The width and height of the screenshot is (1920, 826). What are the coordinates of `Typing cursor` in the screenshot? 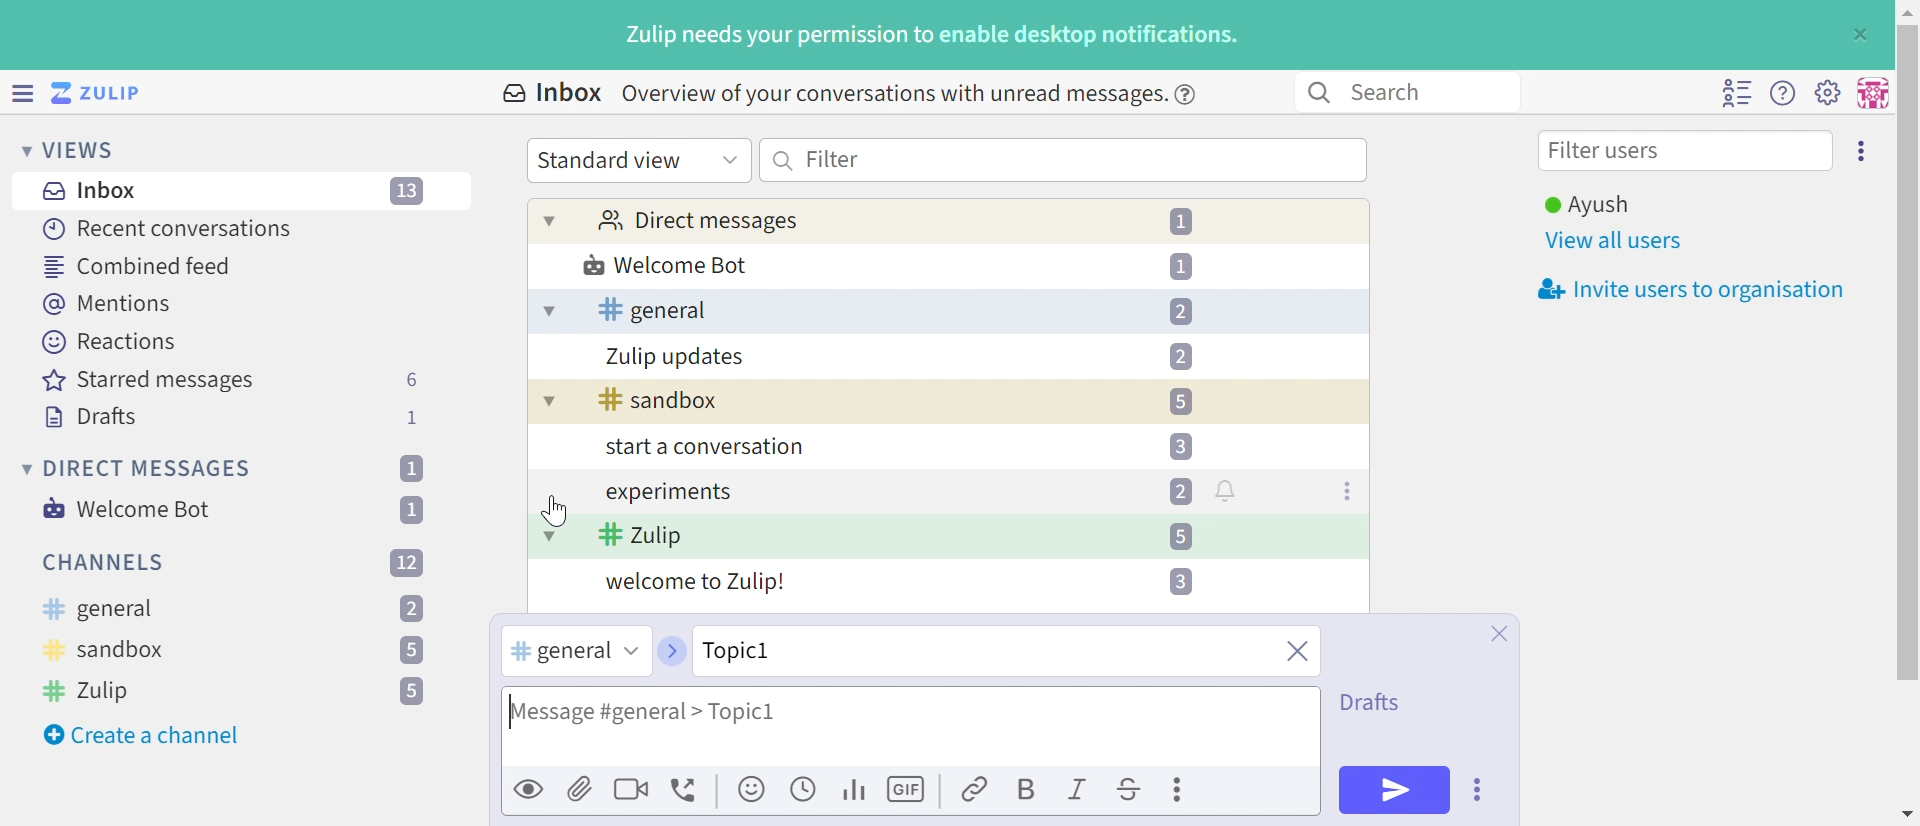 It's located at (512, 708).